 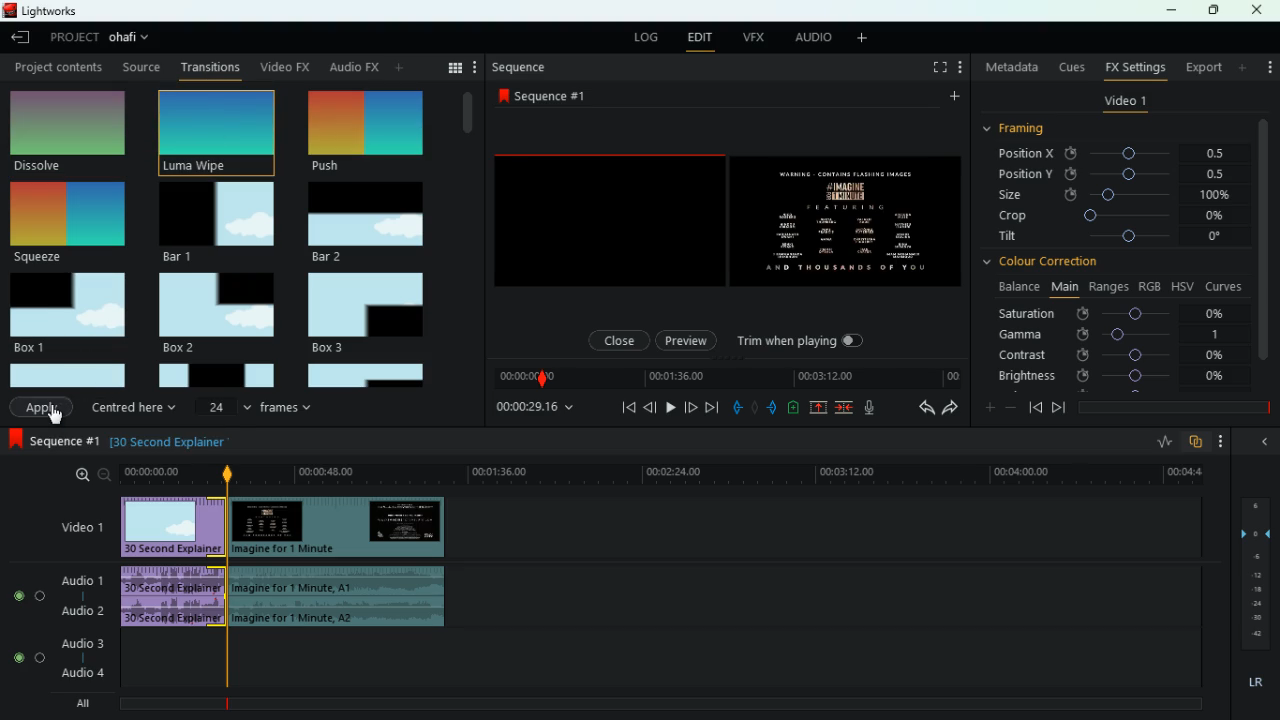 What do you see at coordinates (282, 68) in the screenshot?
I see `video fx` at bounding box center [282, 68].